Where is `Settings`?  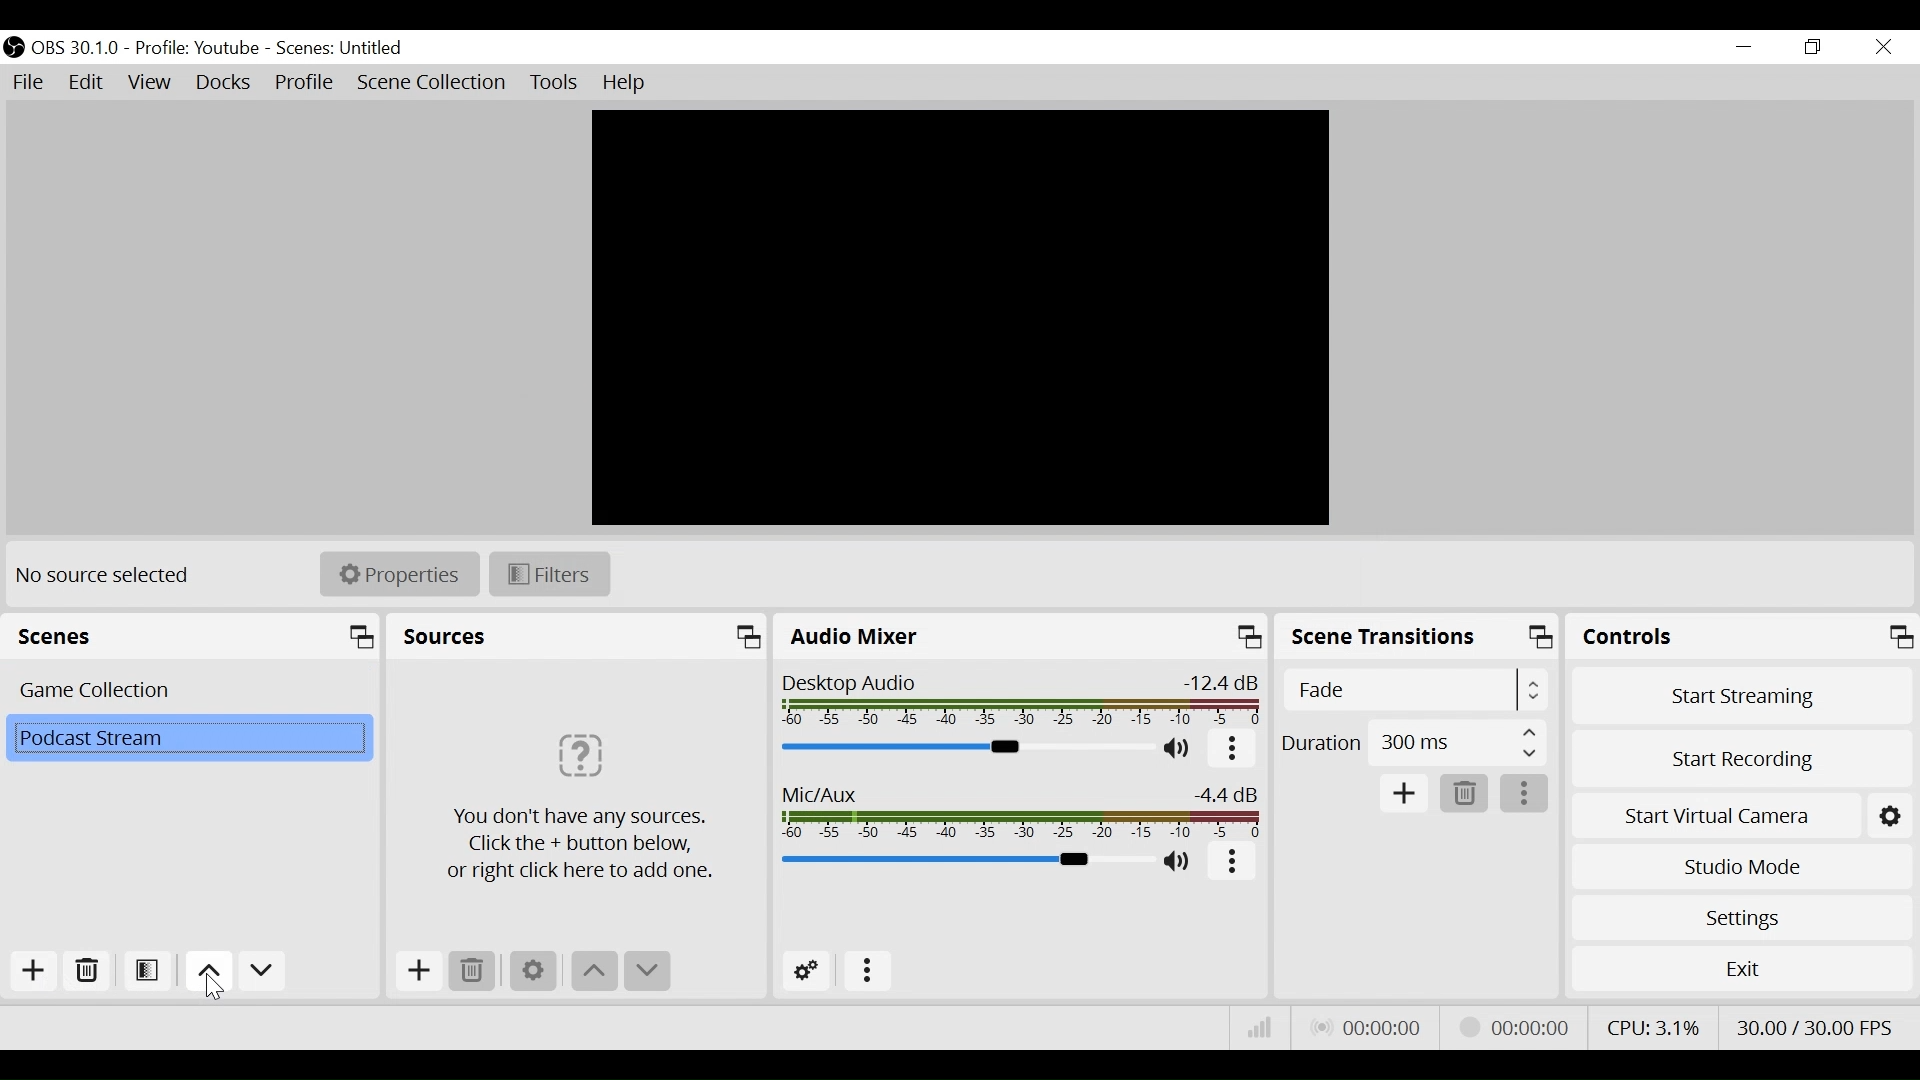
Settings is located at coordinates (1741, 917).